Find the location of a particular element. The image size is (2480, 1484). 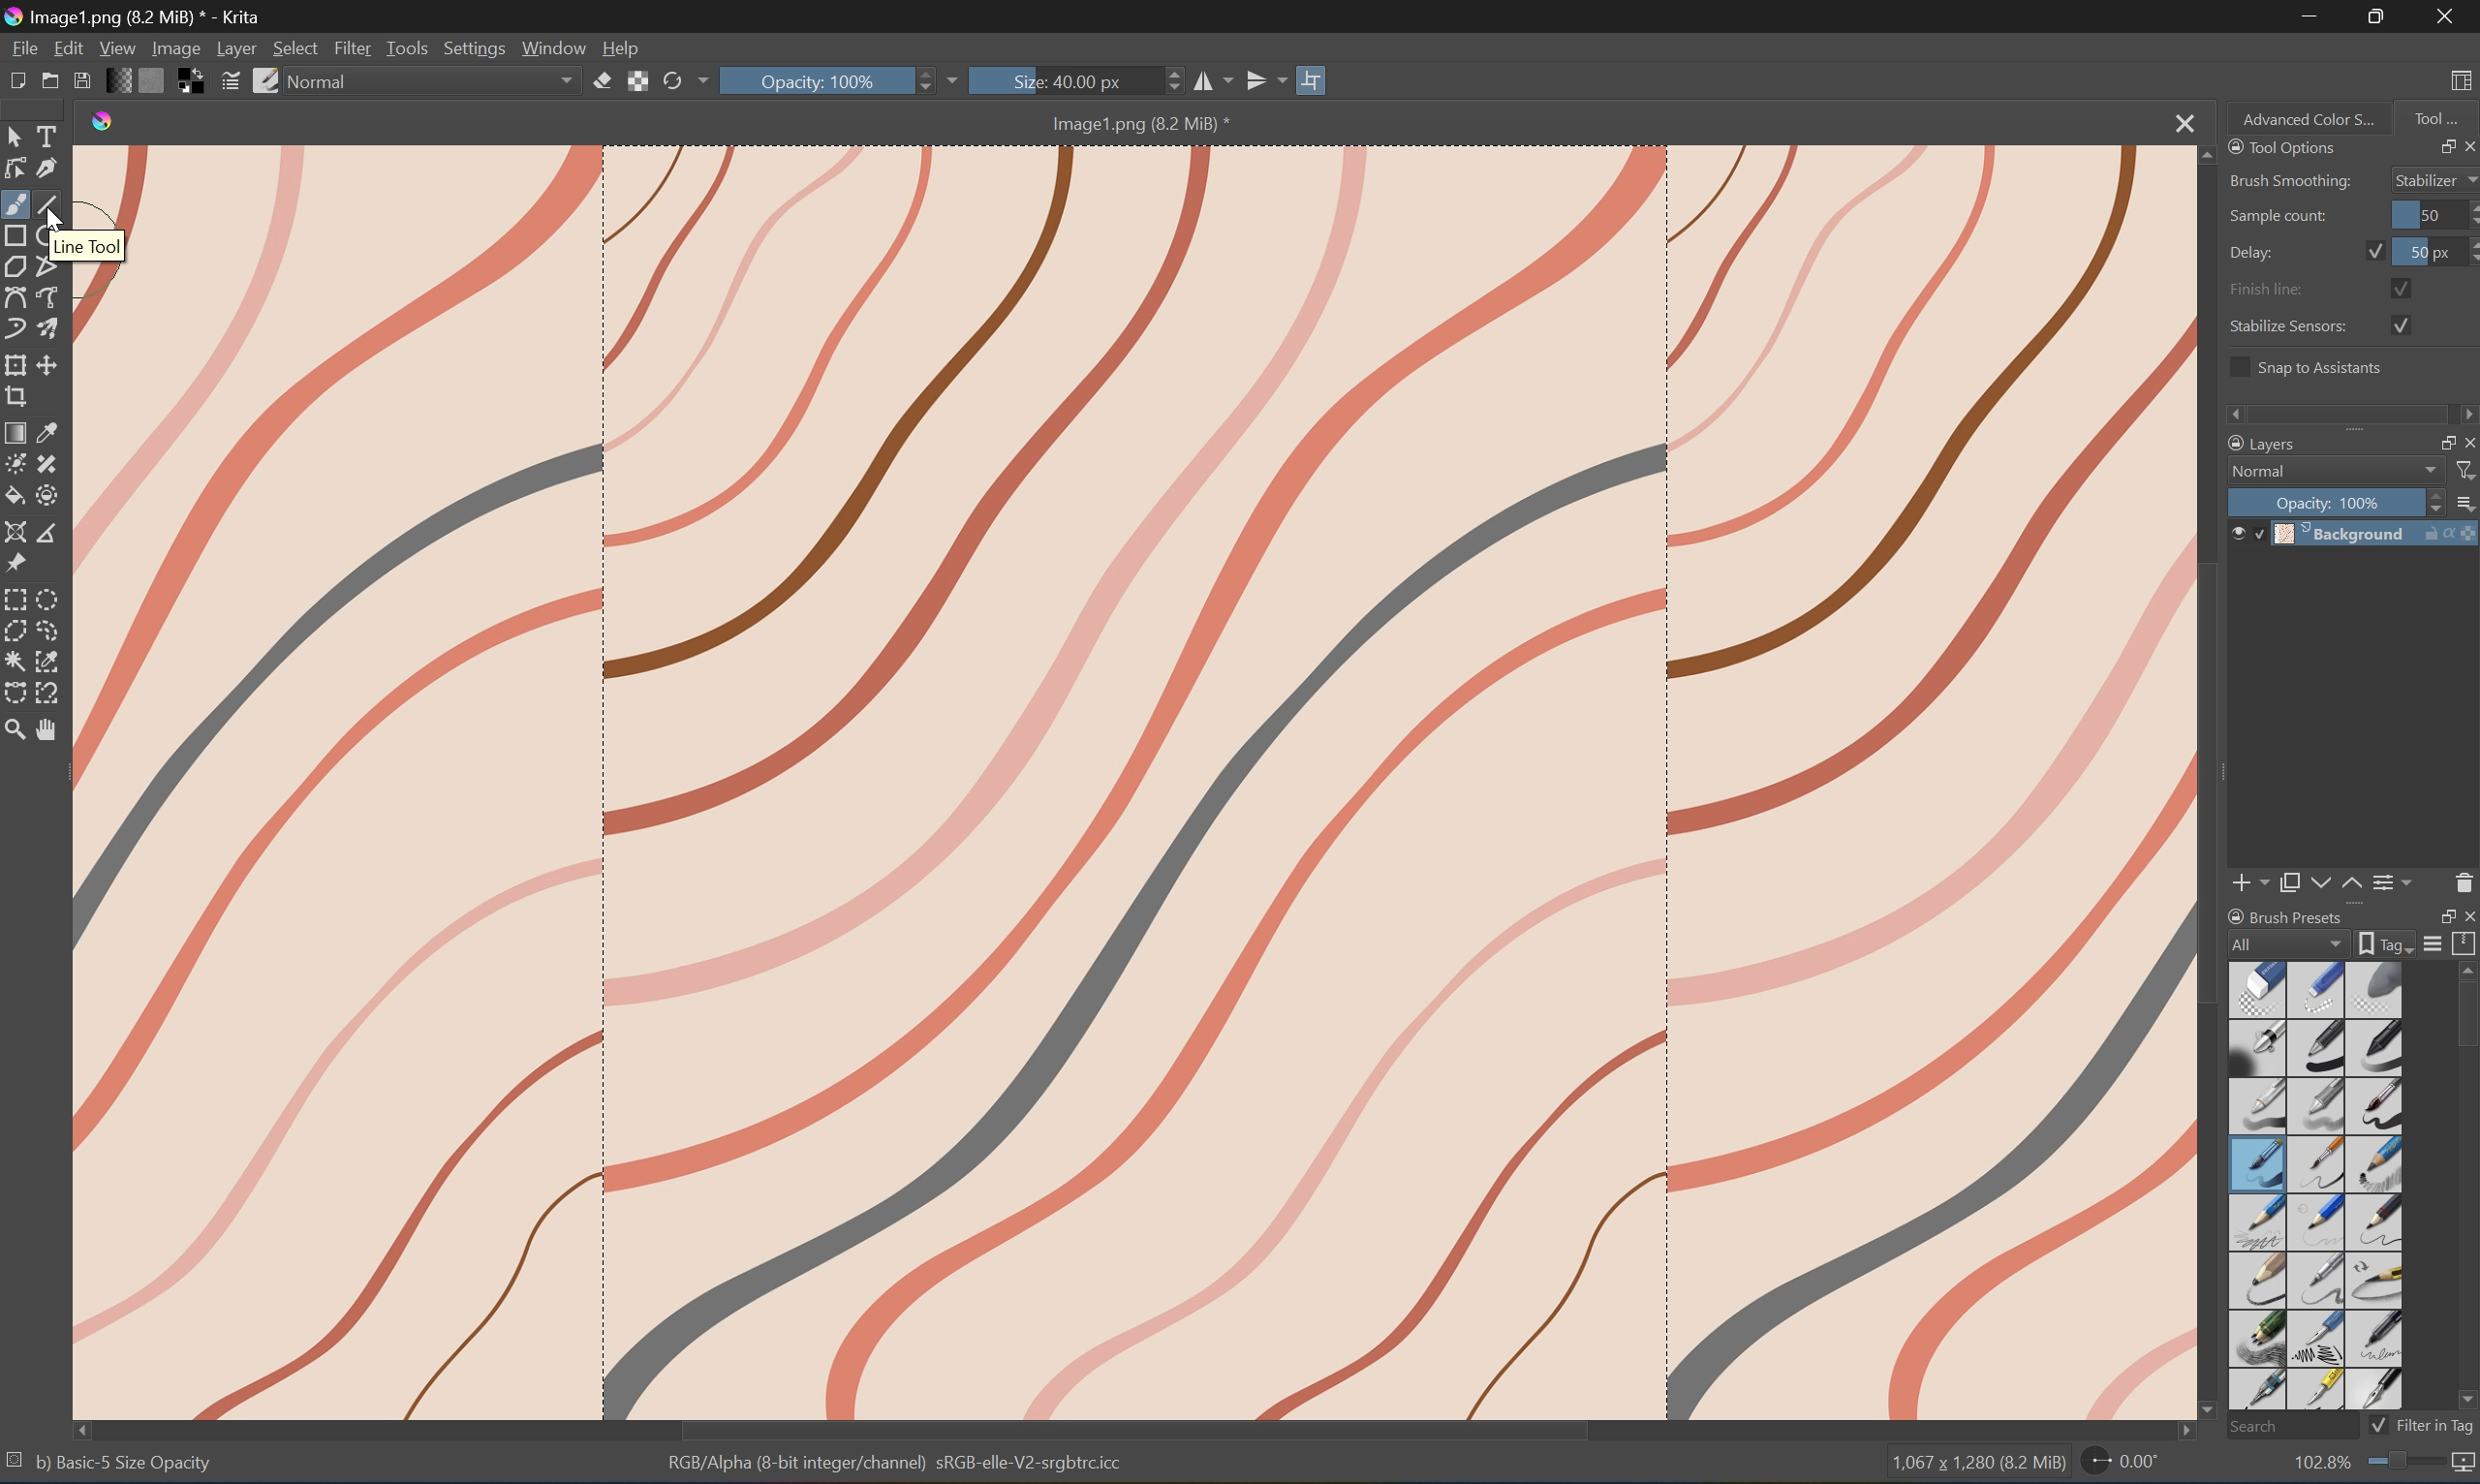

Filter is located at coordinates (354, 47).